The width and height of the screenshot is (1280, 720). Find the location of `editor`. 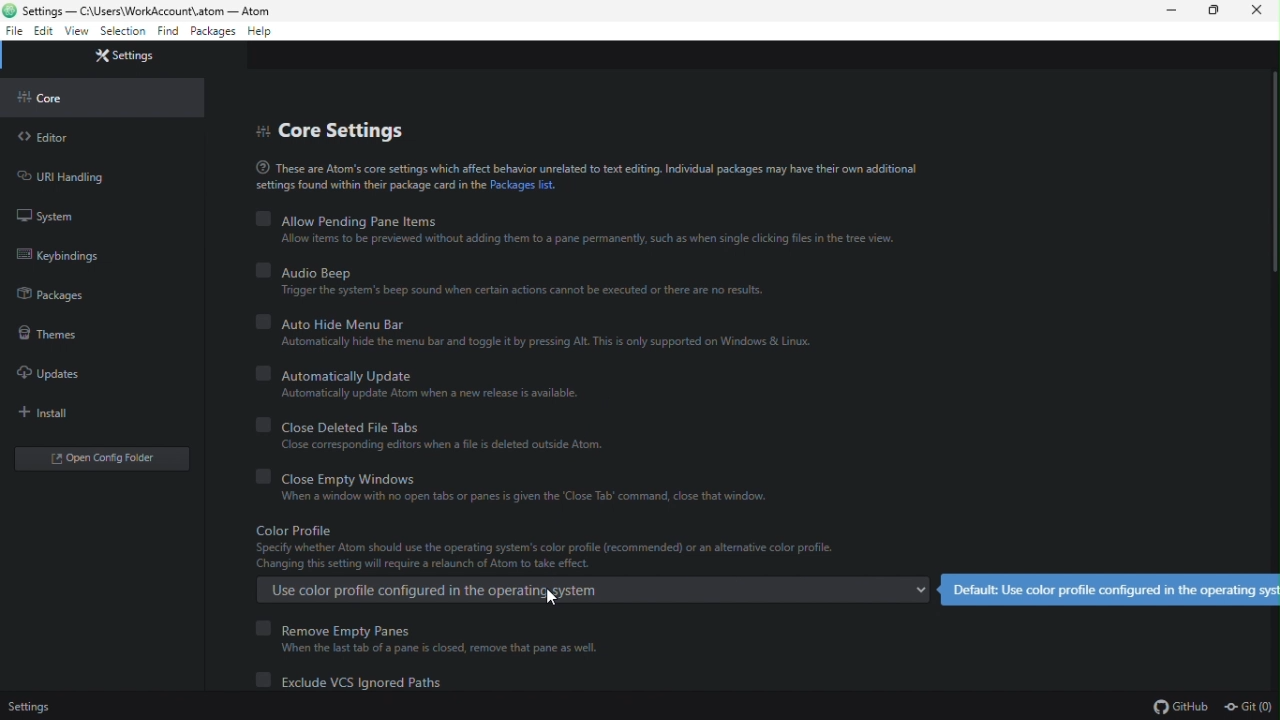

editor is located at coordinates (49, 138).